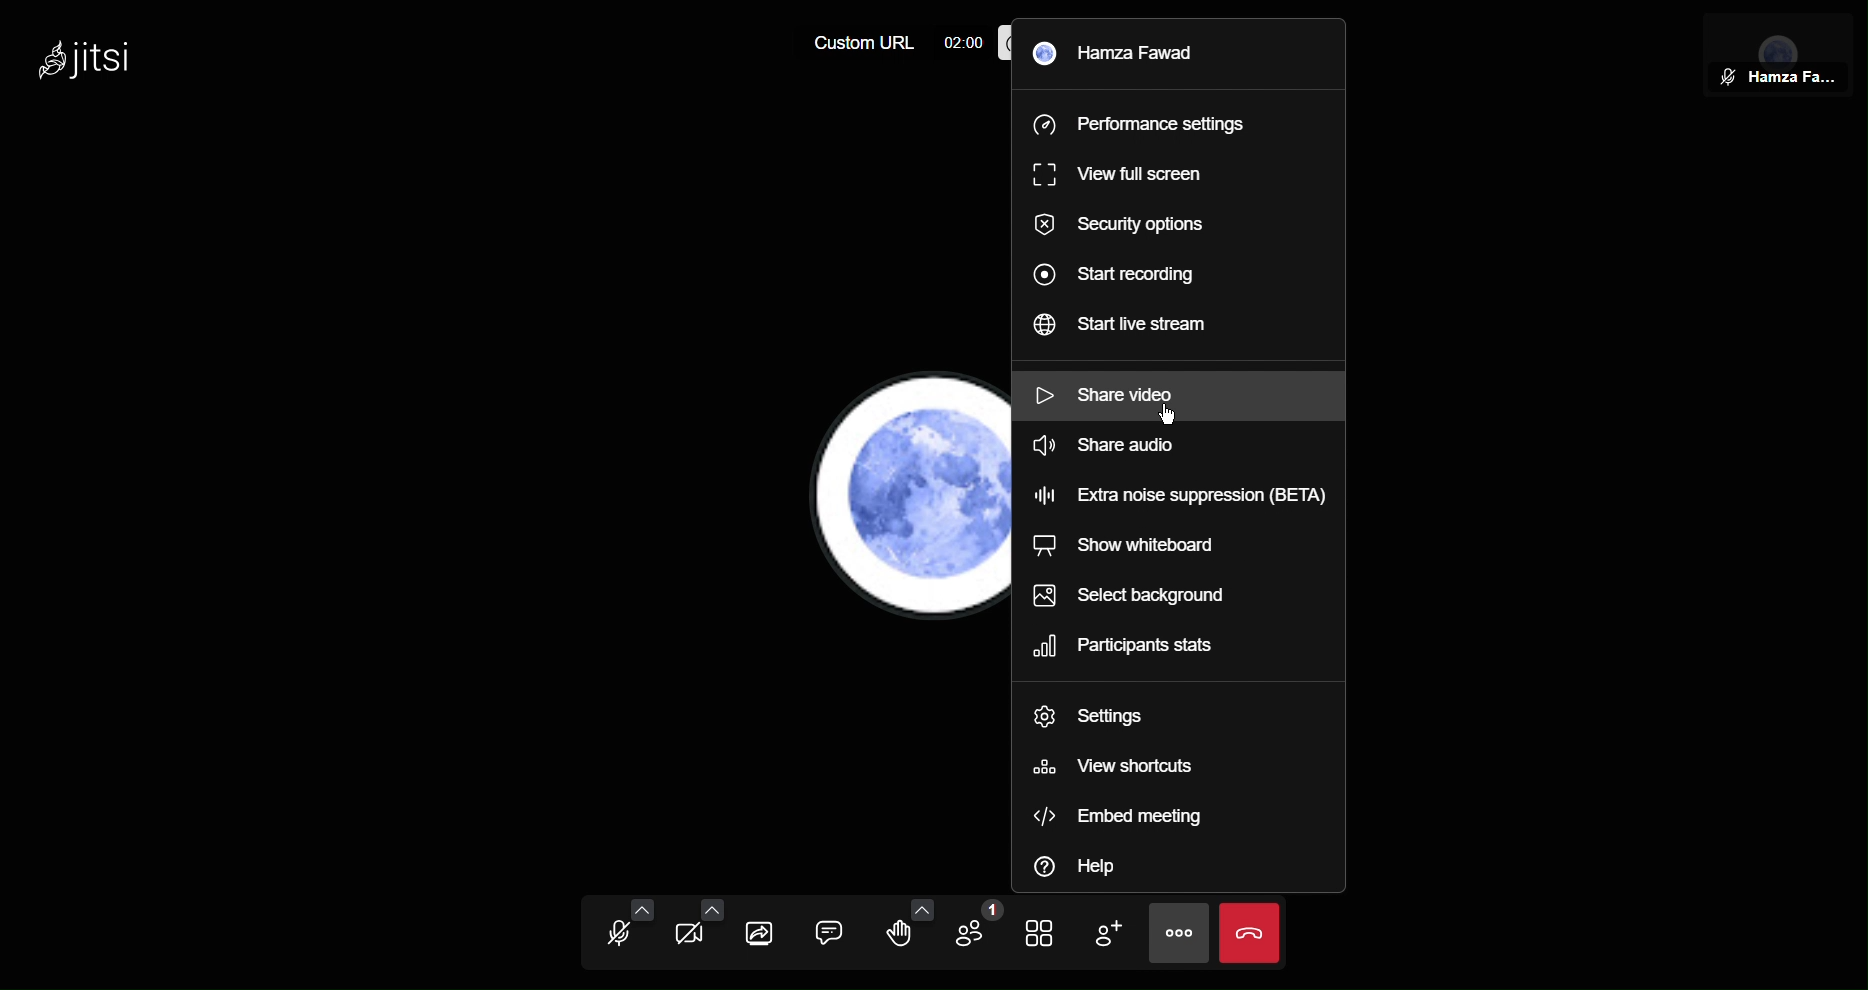 This screenshot has width=1868, height=990. What do you see at coordinates (1131, 222) in the screenshot?
I see `Security options` at bounding box center [1131, 222].